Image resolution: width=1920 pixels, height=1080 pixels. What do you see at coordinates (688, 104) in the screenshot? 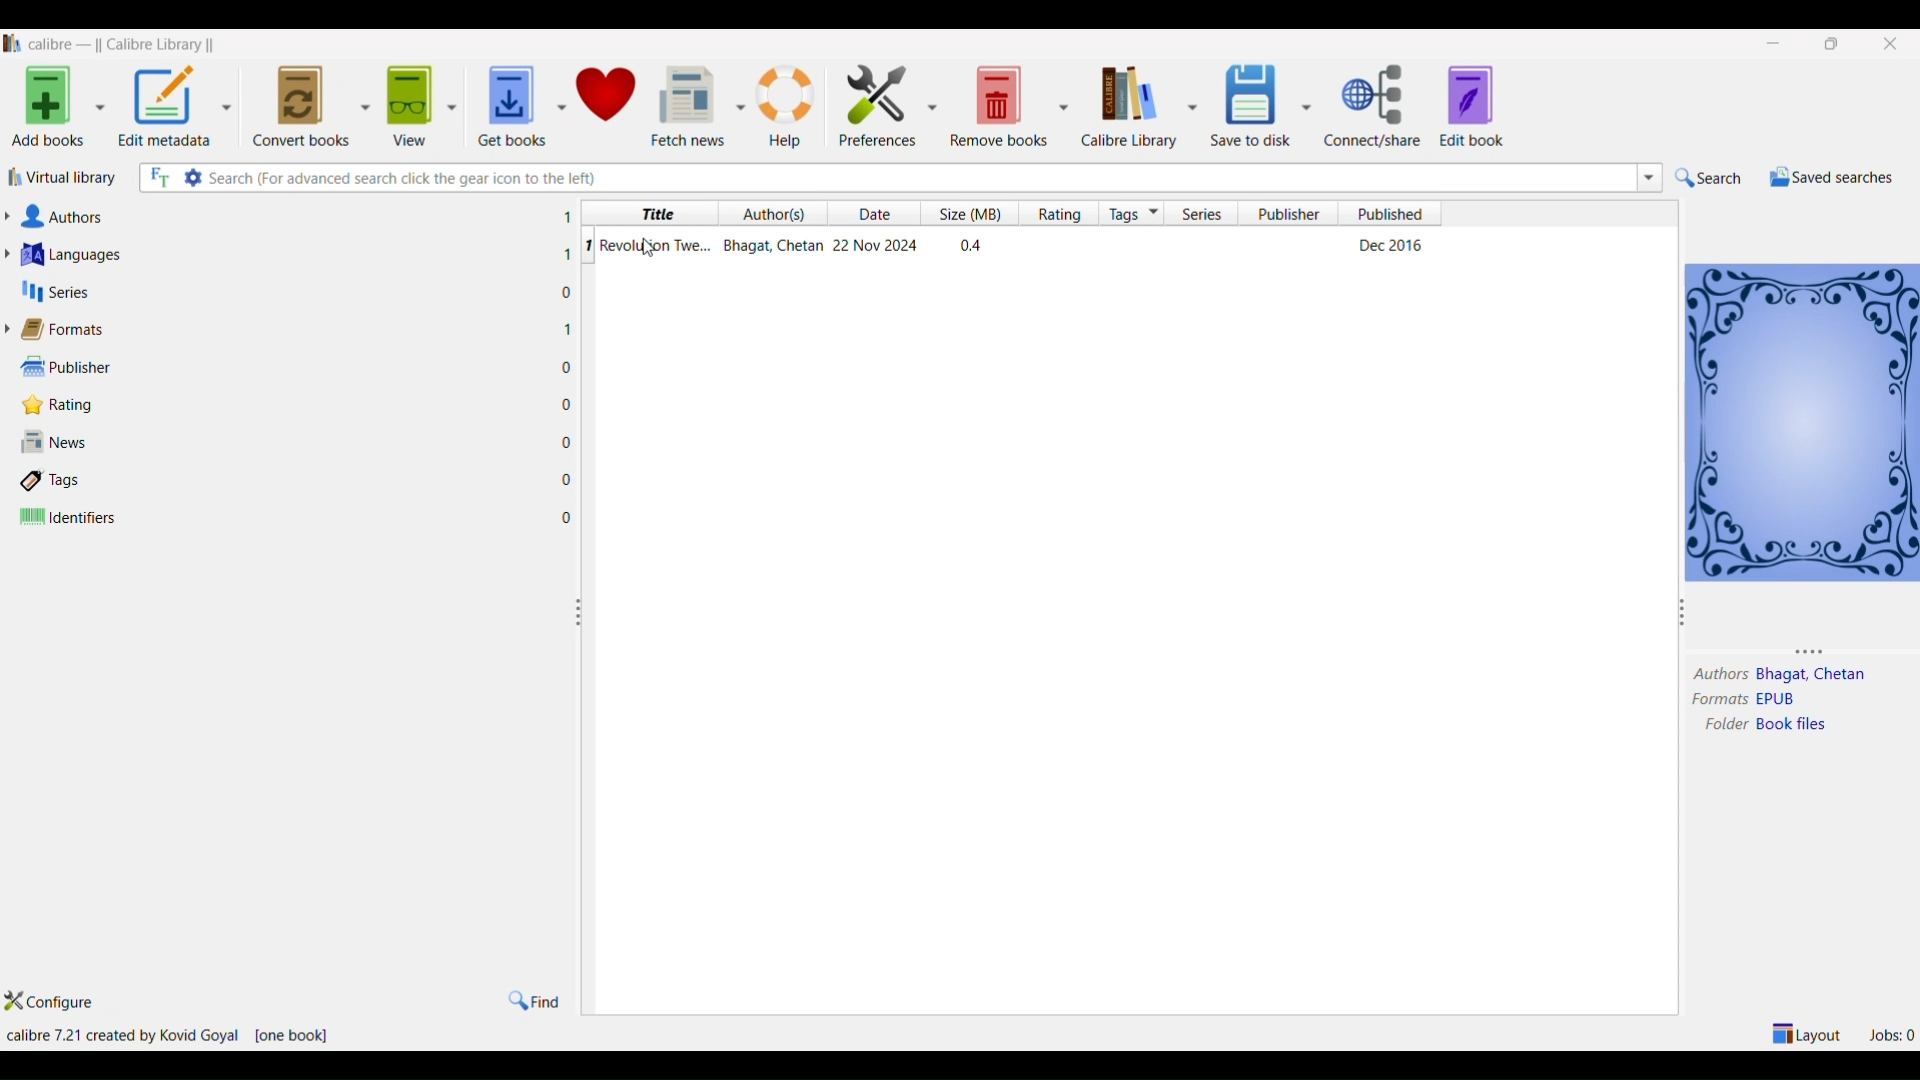
I see `fetch news` at bounding box center [688, 104].